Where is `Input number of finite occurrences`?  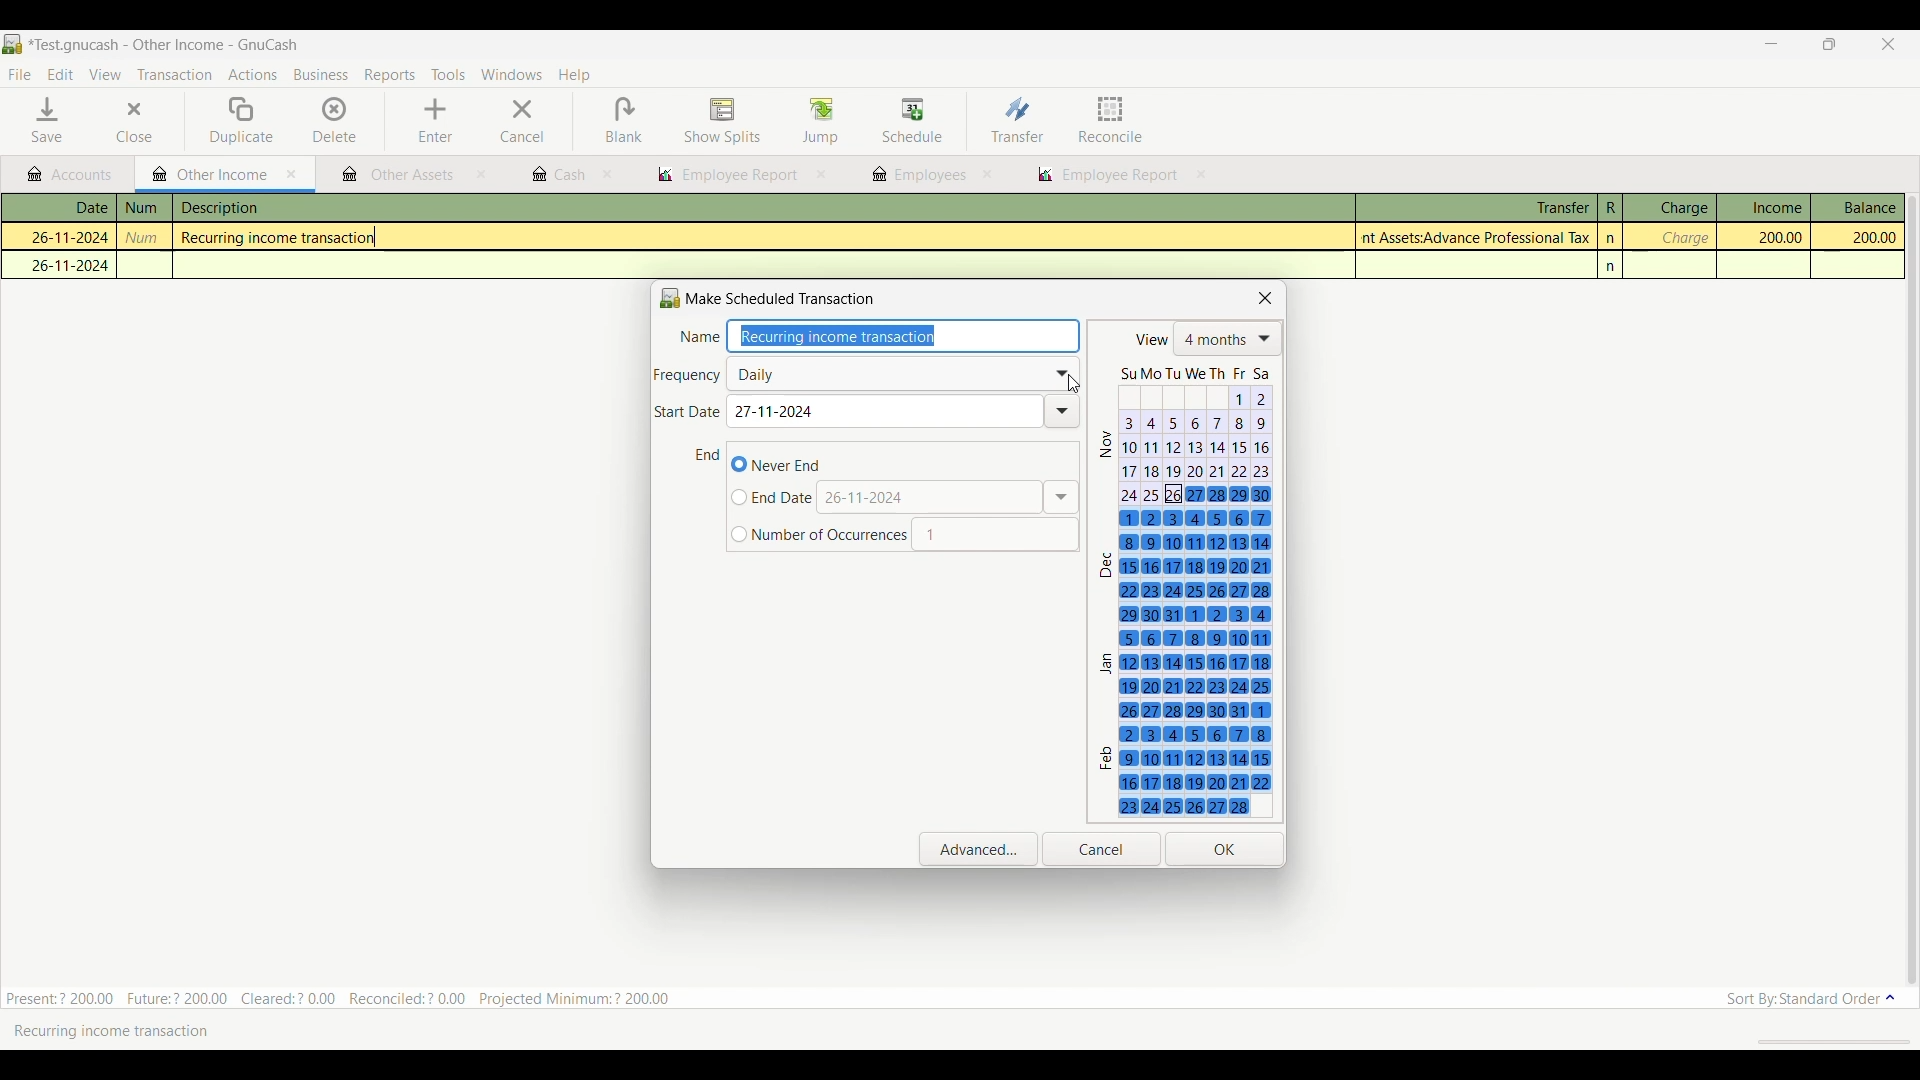 Input number of finite occurrences is located at coordinates (819, 535).